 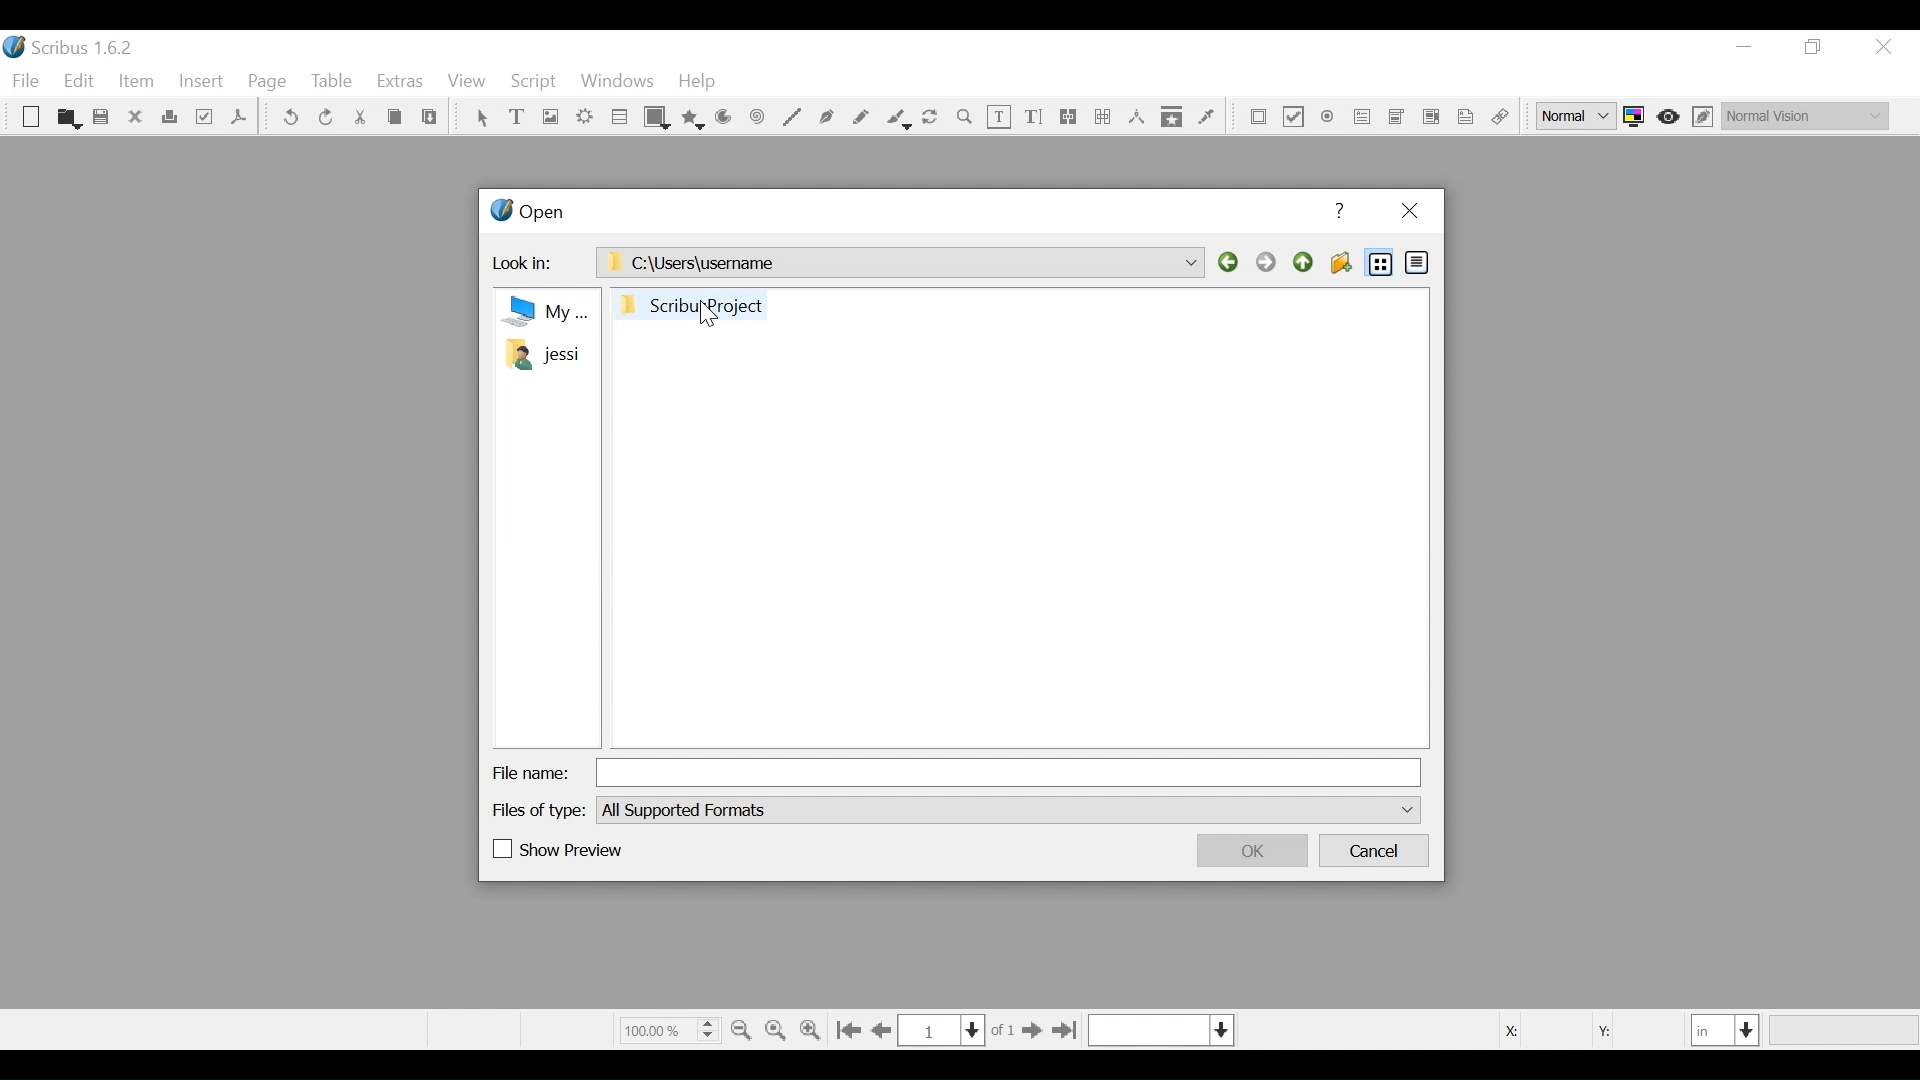 I want to click on Polygon, so click(x=694, y=118).